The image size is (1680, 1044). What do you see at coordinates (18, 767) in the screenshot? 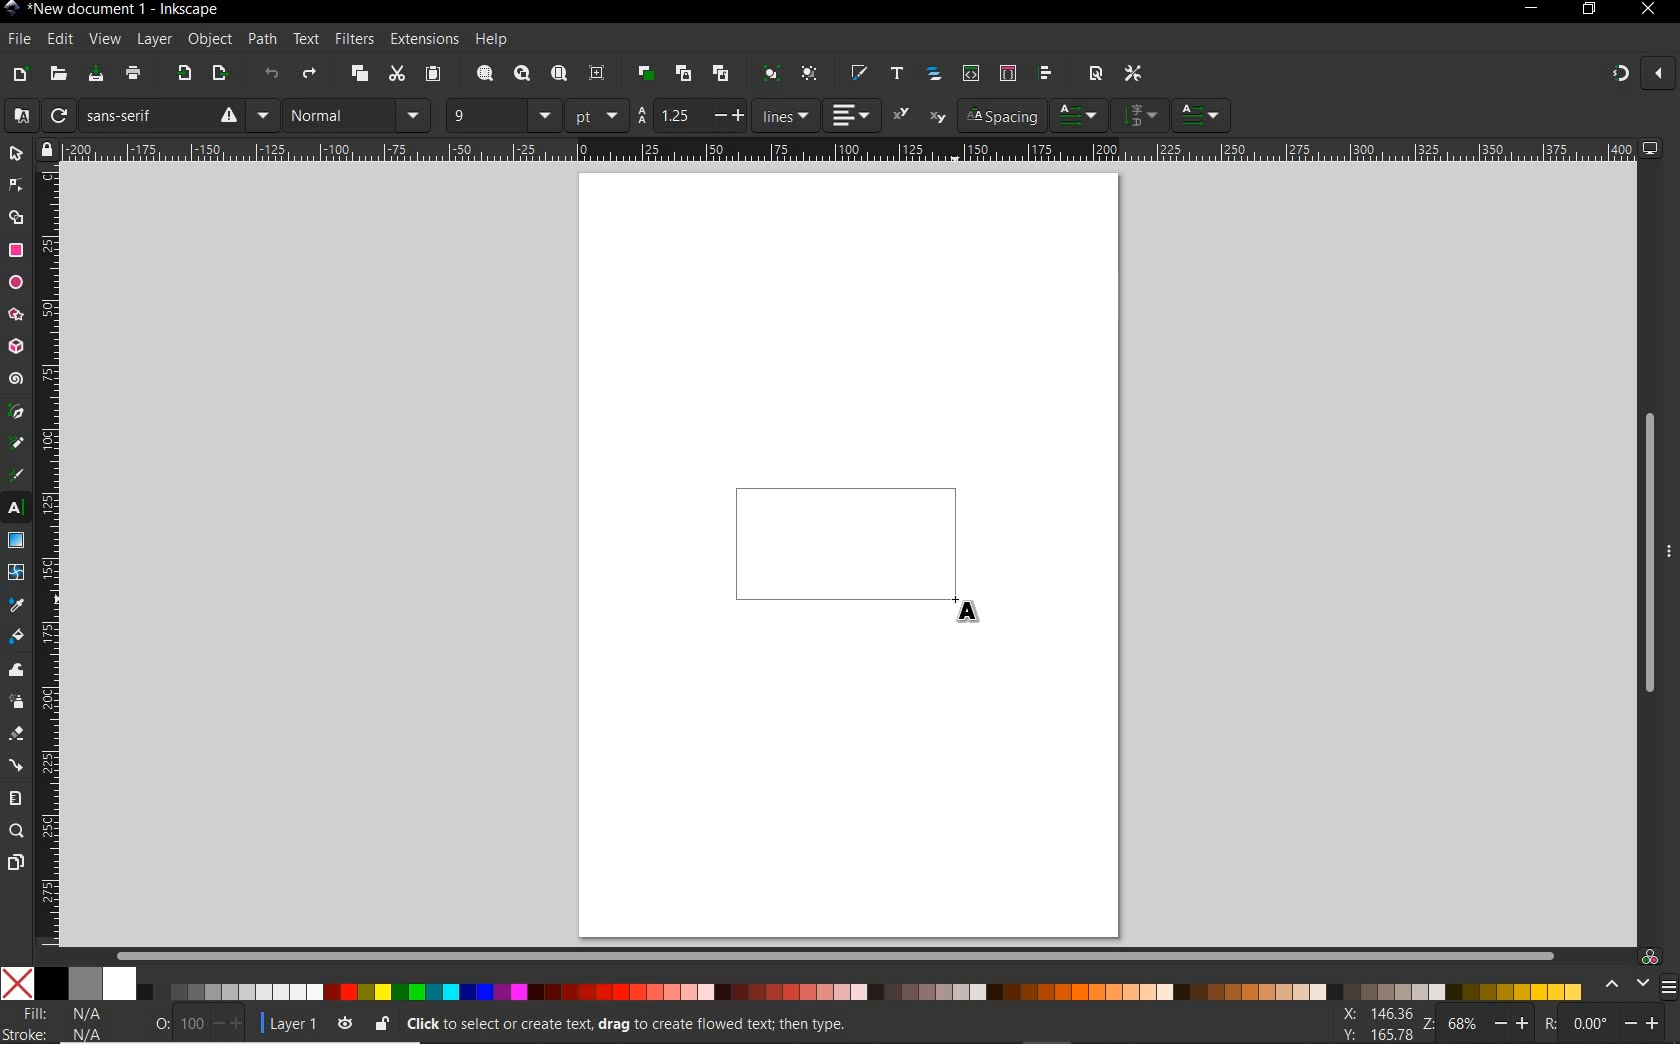
I see `connector tool` at bounding box center [18, 767].